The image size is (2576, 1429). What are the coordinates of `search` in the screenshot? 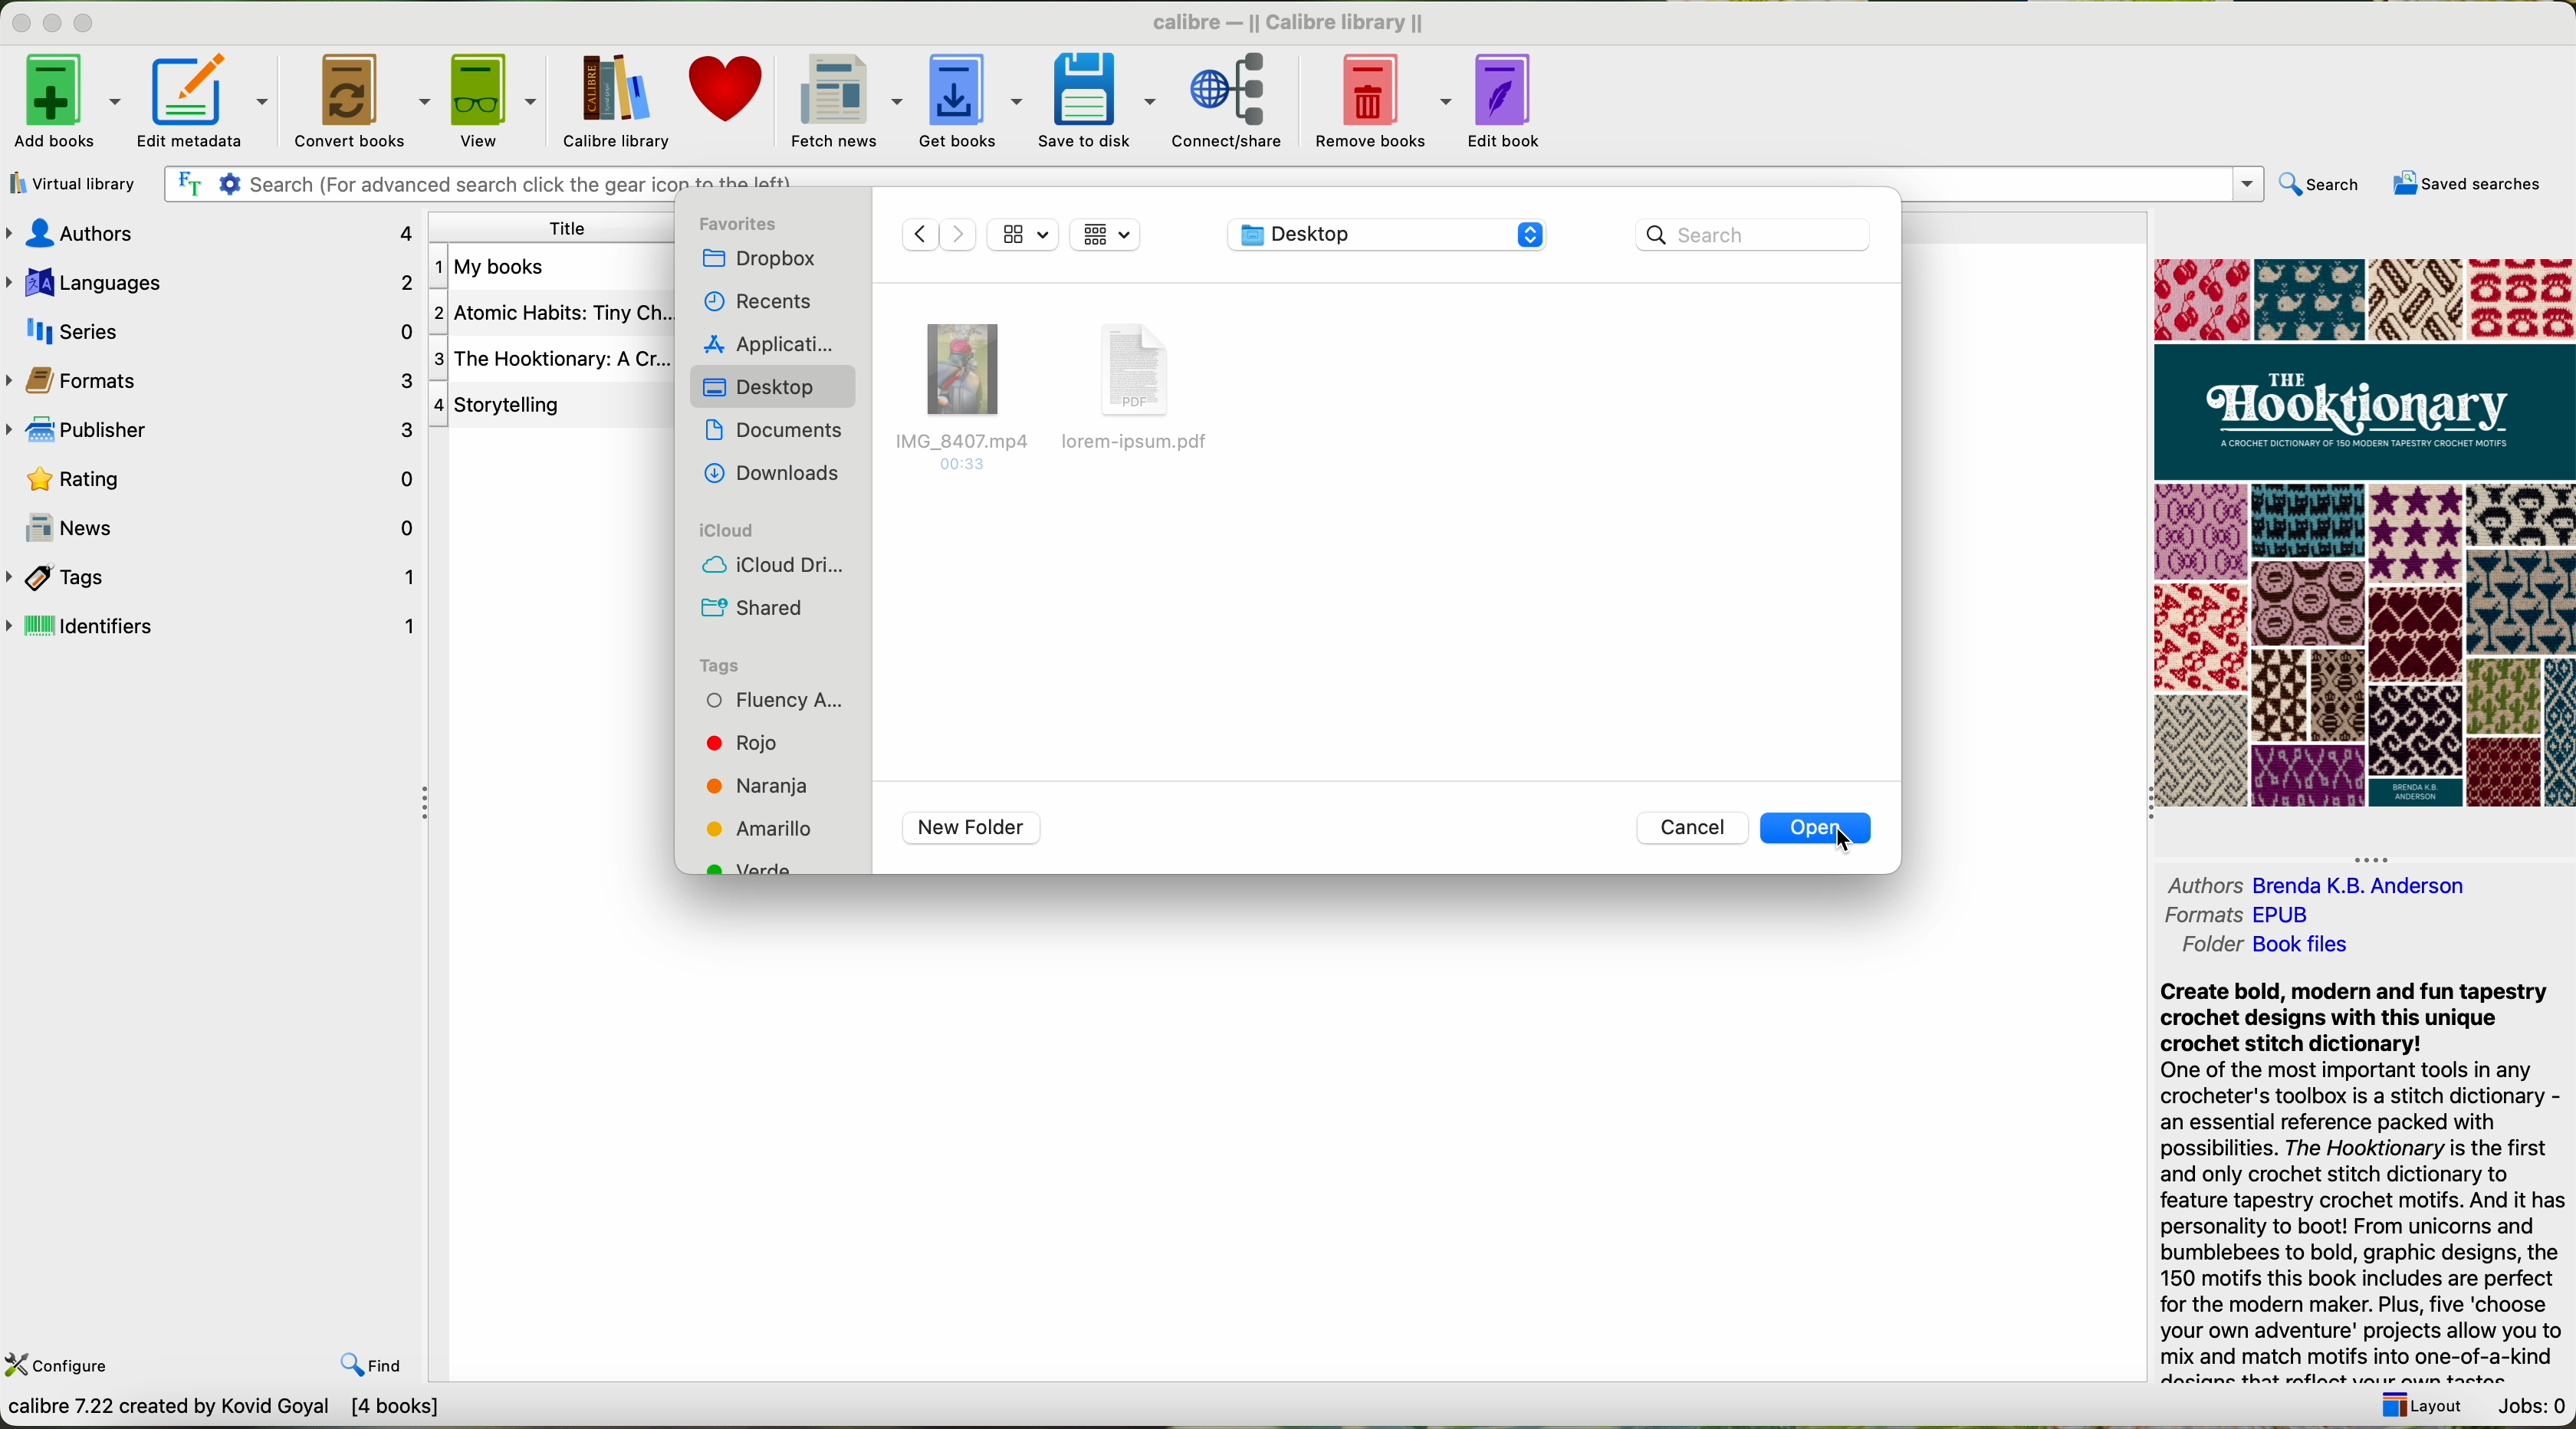 It's located at (2321, 186).